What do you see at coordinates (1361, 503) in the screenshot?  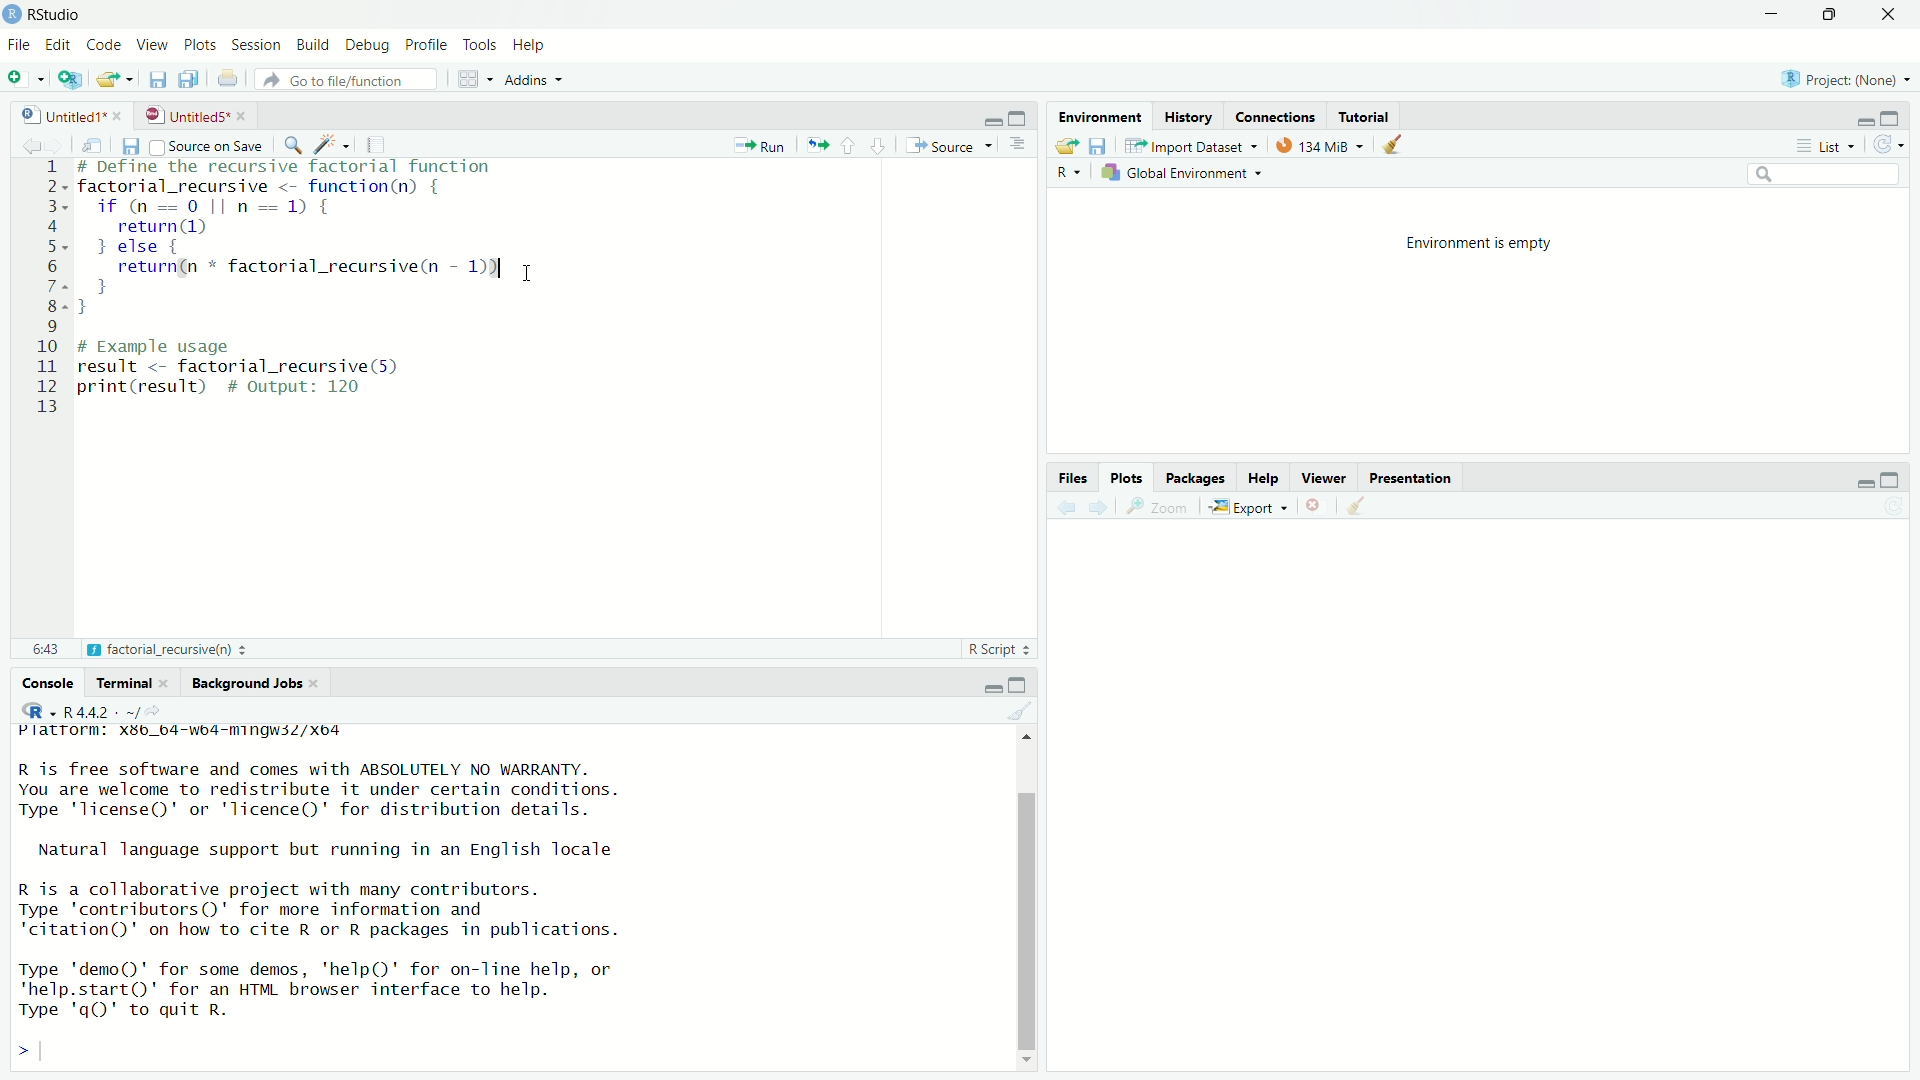 I see `Clear console (Ctrl +L)` at bounding box center [1361, 503].